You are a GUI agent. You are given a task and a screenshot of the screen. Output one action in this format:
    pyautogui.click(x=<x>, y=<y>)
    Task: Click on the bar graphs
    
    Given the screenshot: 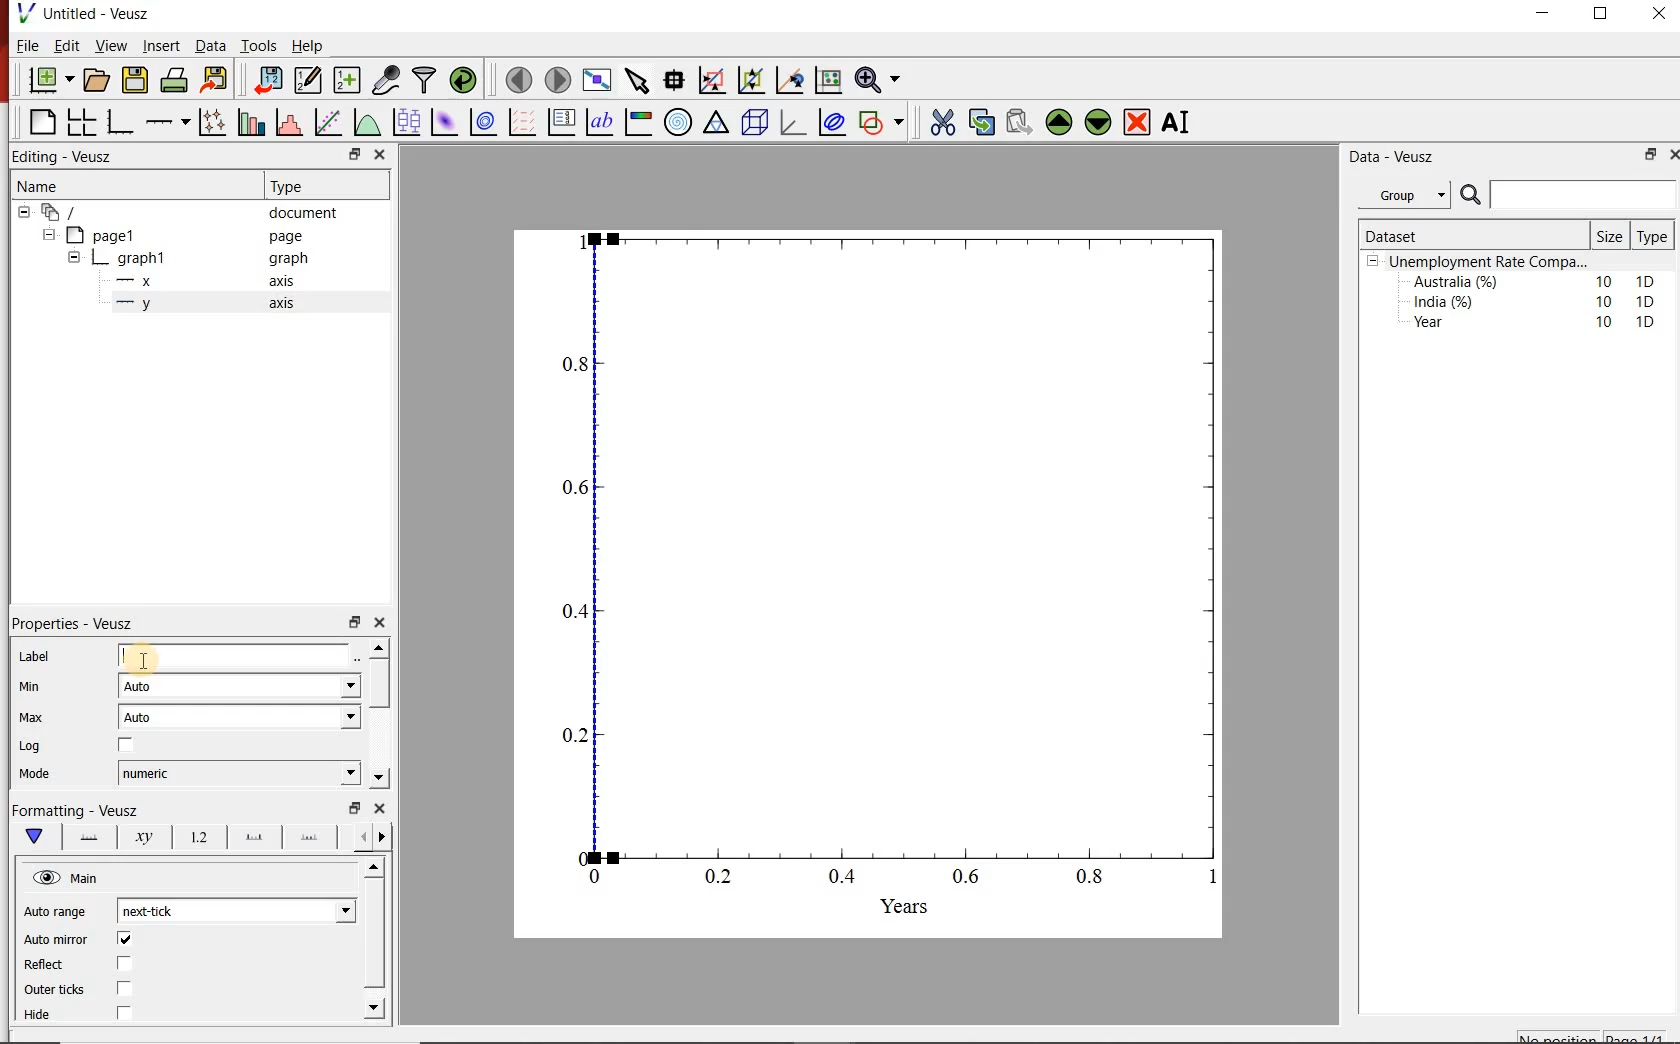 What is the action you would take?
    pyautogui.click(x=249, y=122)
    